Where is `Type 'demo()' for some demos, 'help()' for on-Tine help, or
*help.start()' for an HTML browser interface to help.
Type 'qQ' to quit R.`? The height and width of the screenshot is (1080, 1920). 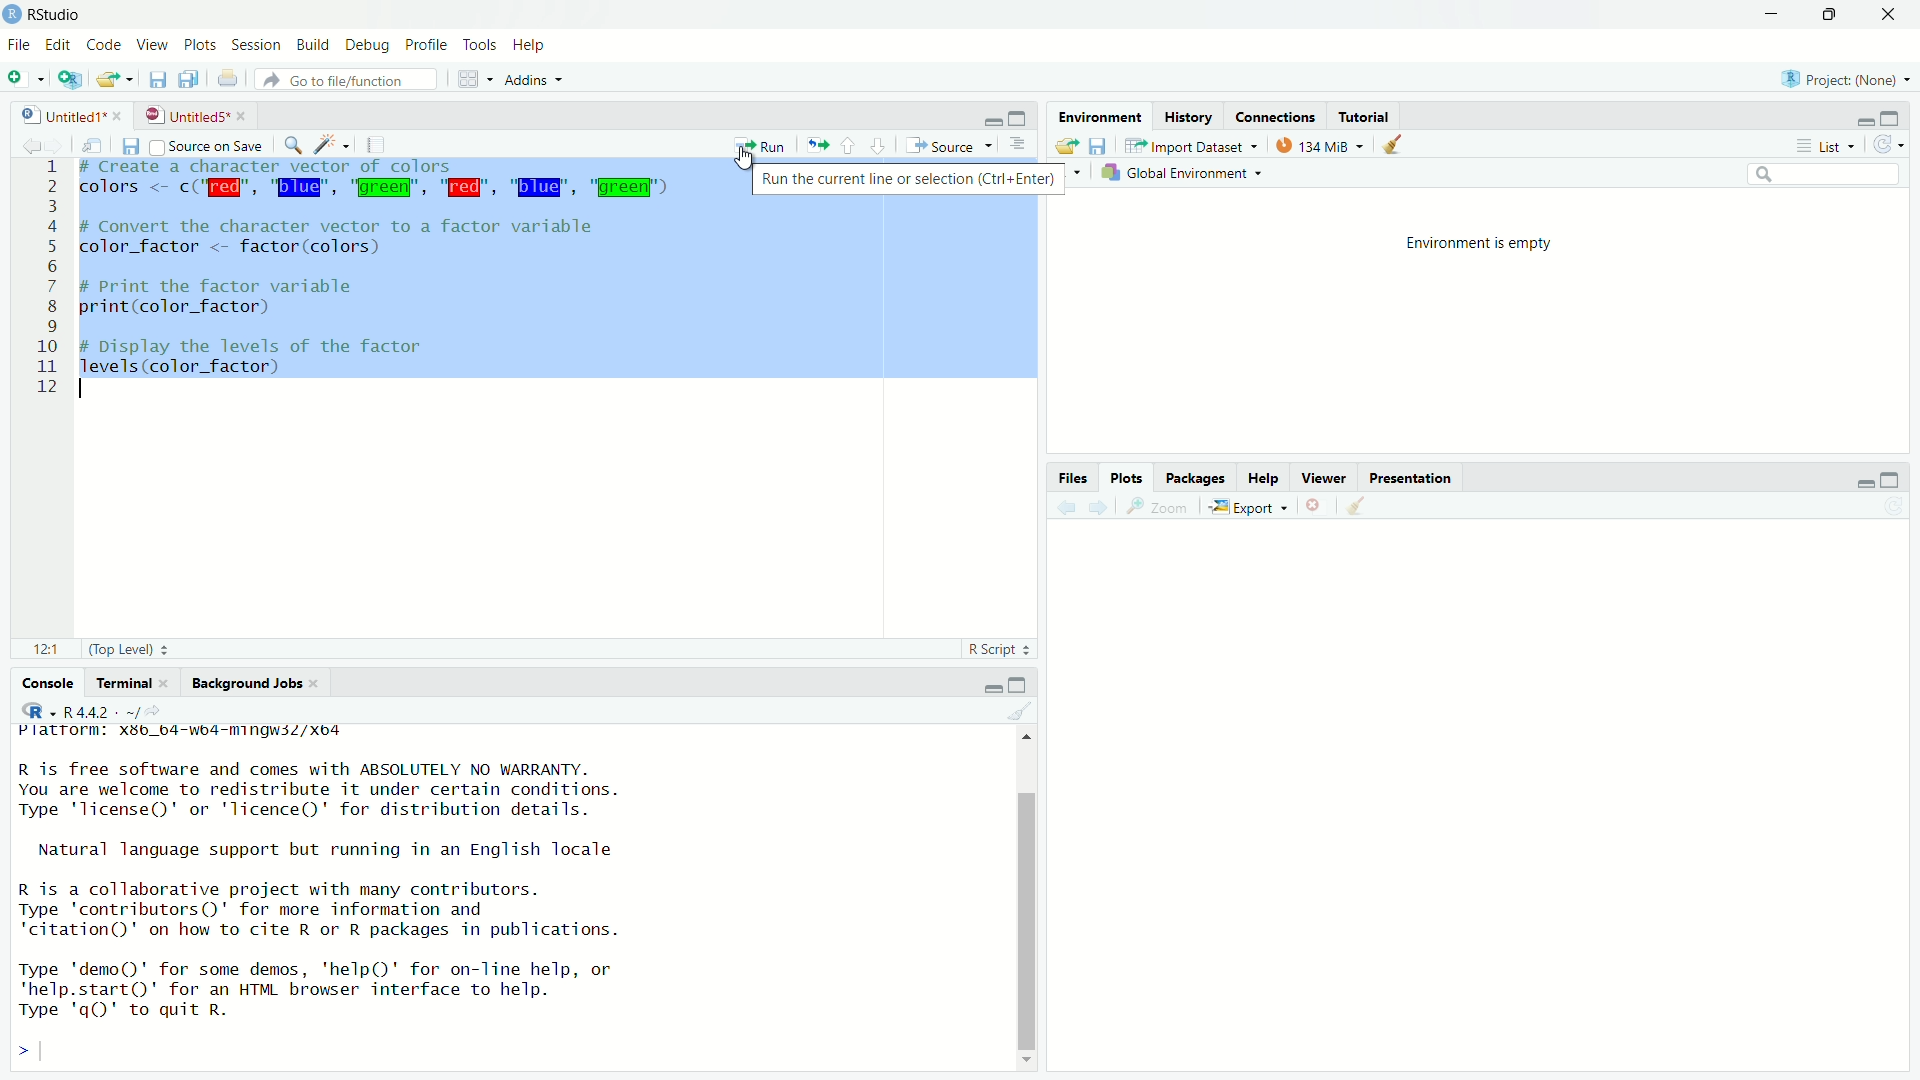
Type 'demo()' for some demos, 'help()' for on-Tine help, or
*help.start()' for an HTML browser interface to help.
Type 'qQ' to quit R. is located at coordinates (362, 987).